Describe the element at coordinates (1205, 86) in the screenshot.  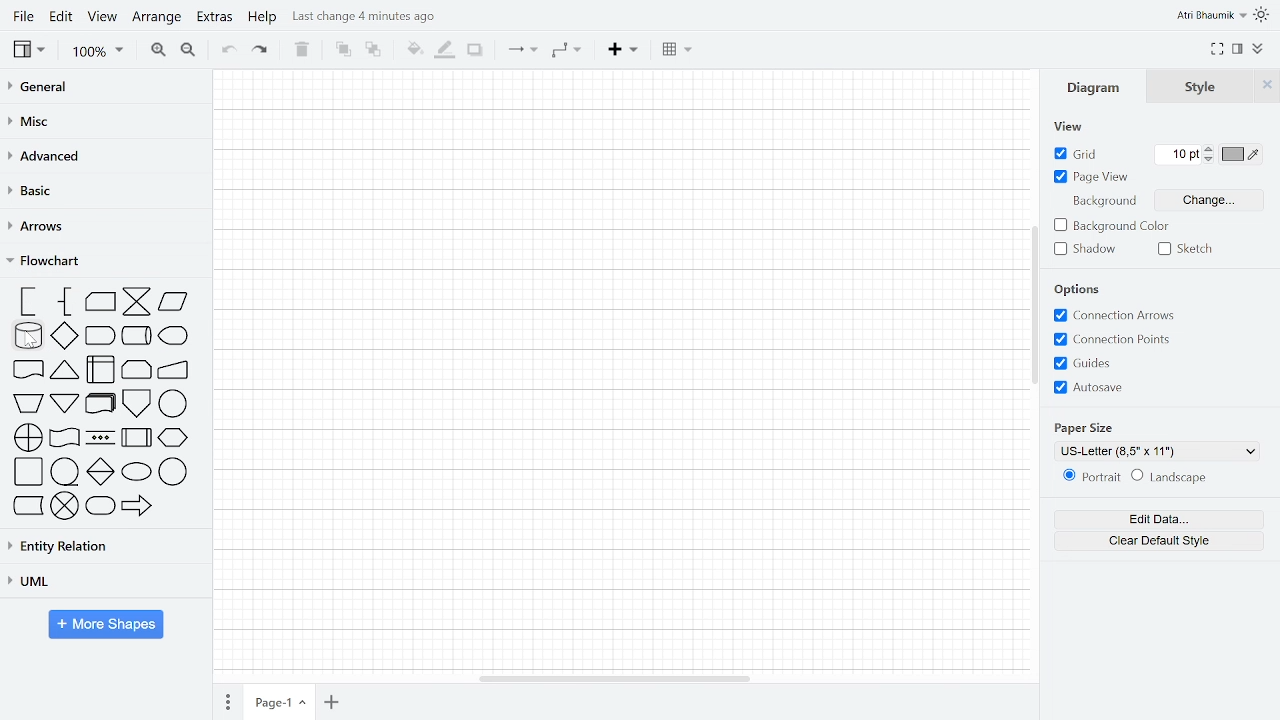
I see `Style` at that location.